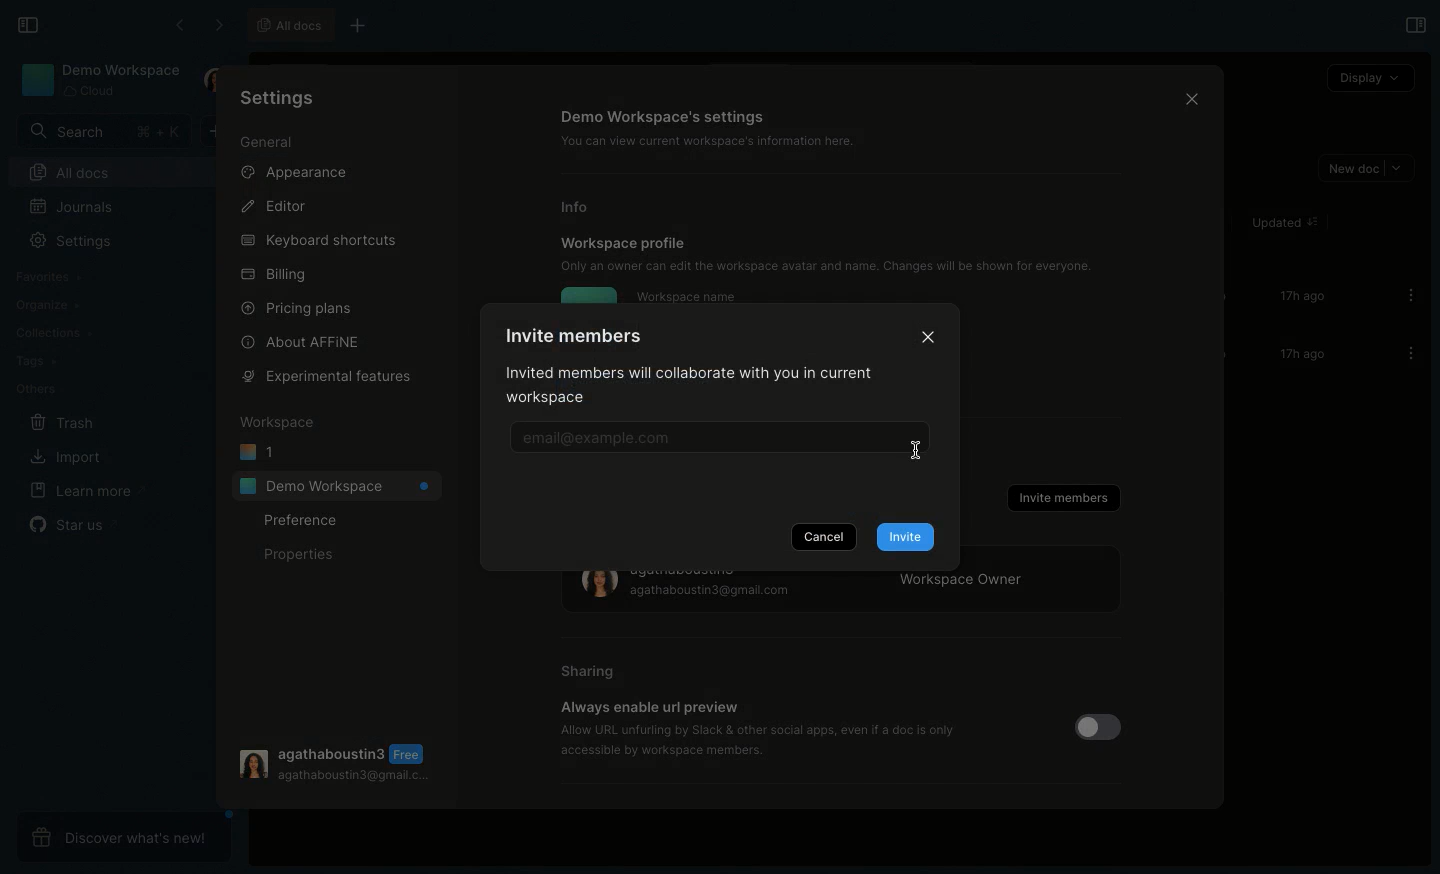  What do you see at coordinates (844, 593) in the screenshot?
I see `Workspace owner` at bounding box center [844, 593].